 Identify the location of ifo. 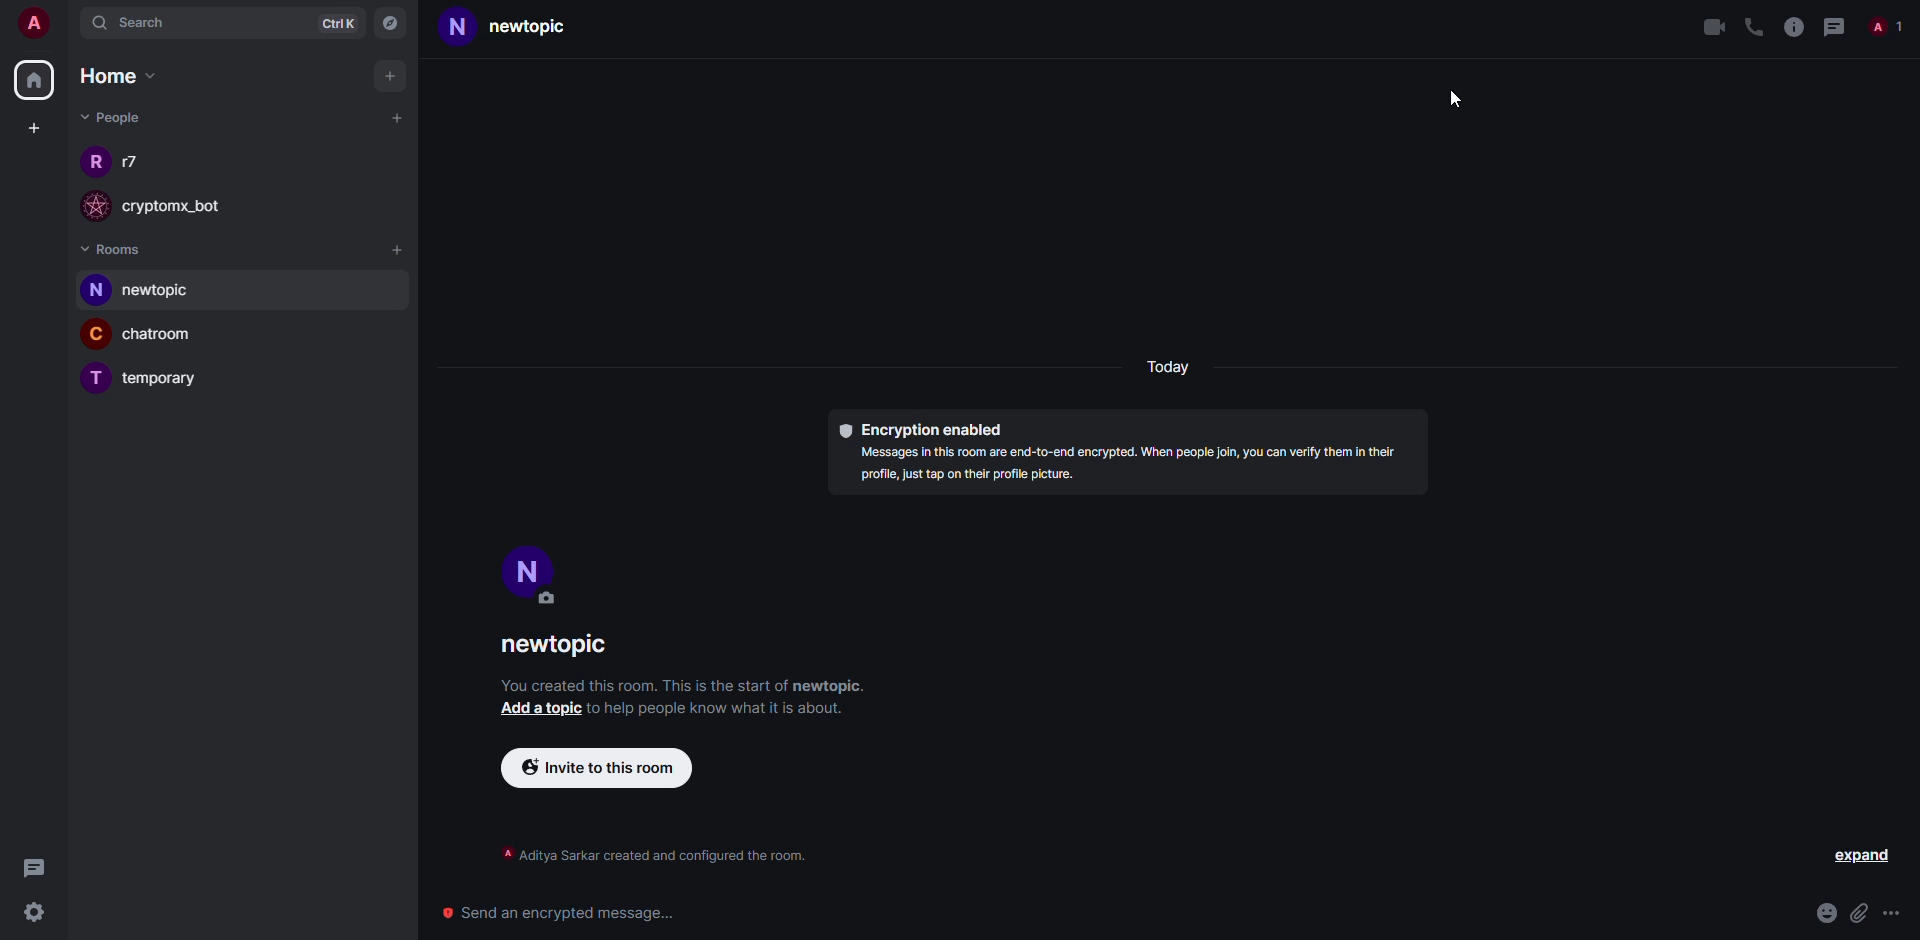
(1134, 466).